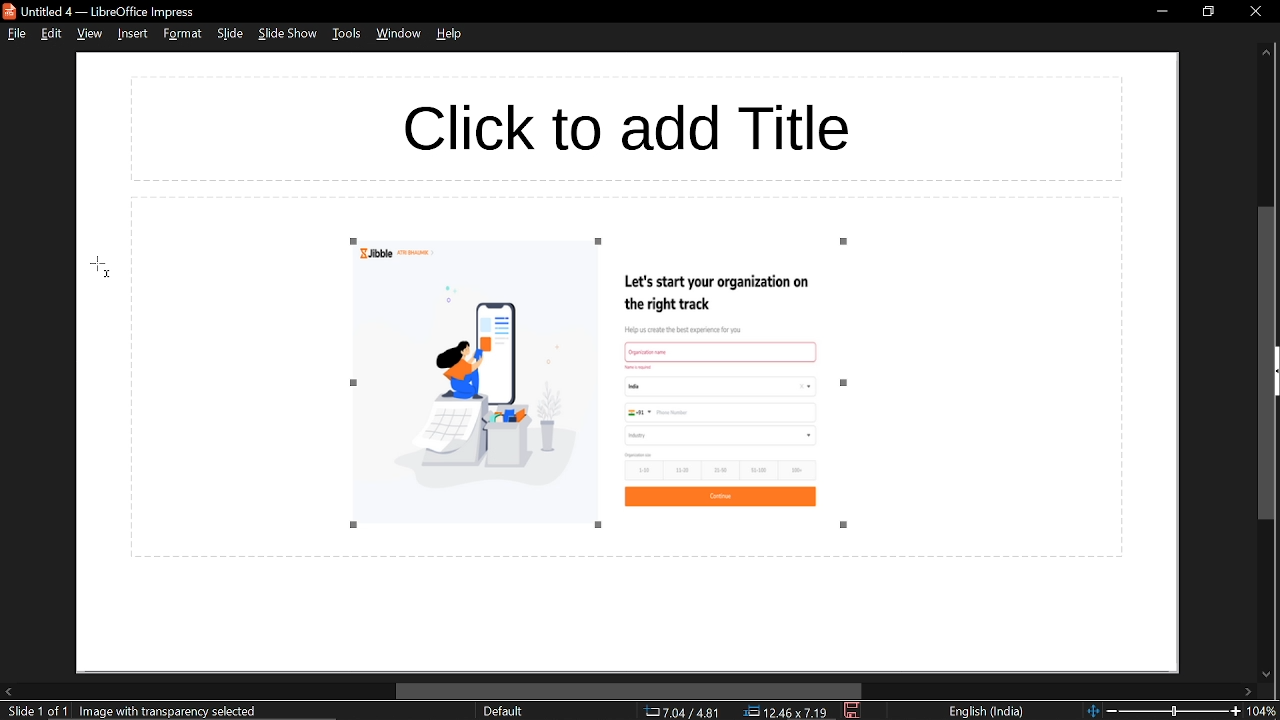 This screenshot has height=720, width=1280. I want to click on restore down, so click(1210, 12).